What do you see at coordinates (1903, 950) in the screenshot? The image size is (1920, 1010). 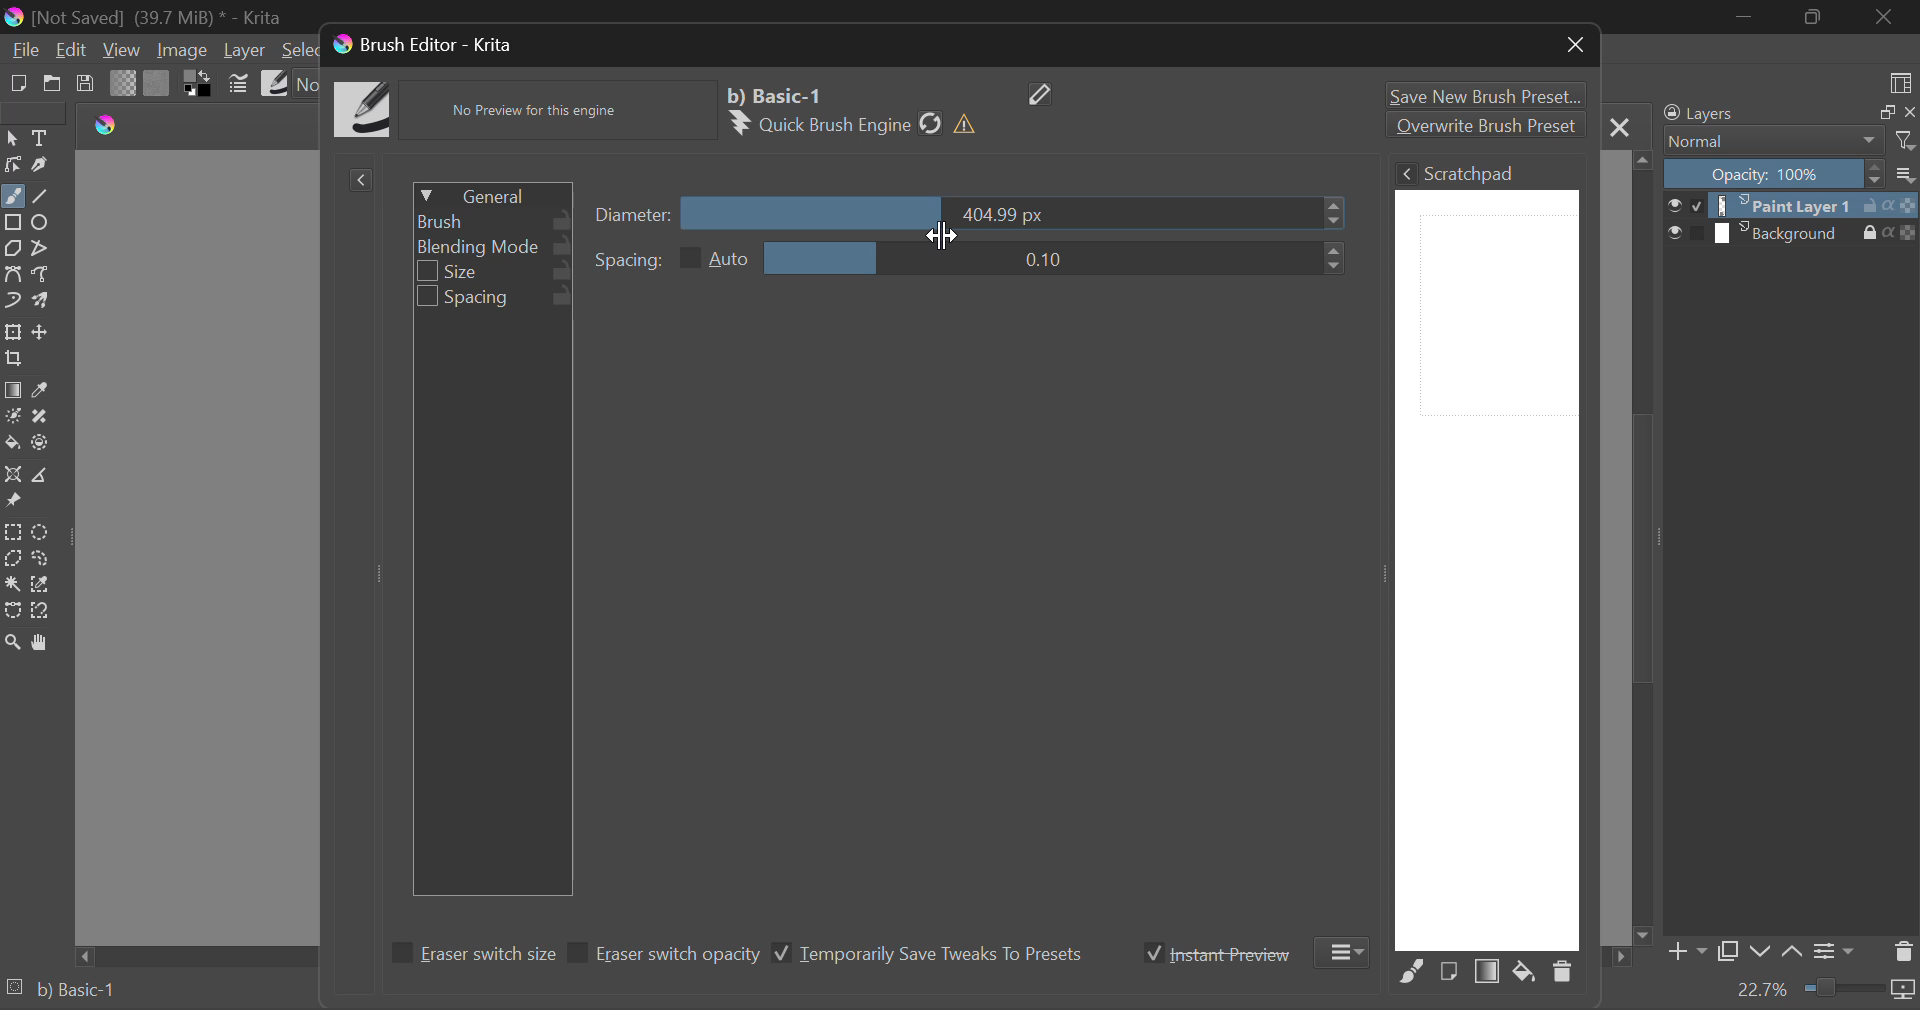 I see `Delete Layer` at bounding box center [1903, 950].